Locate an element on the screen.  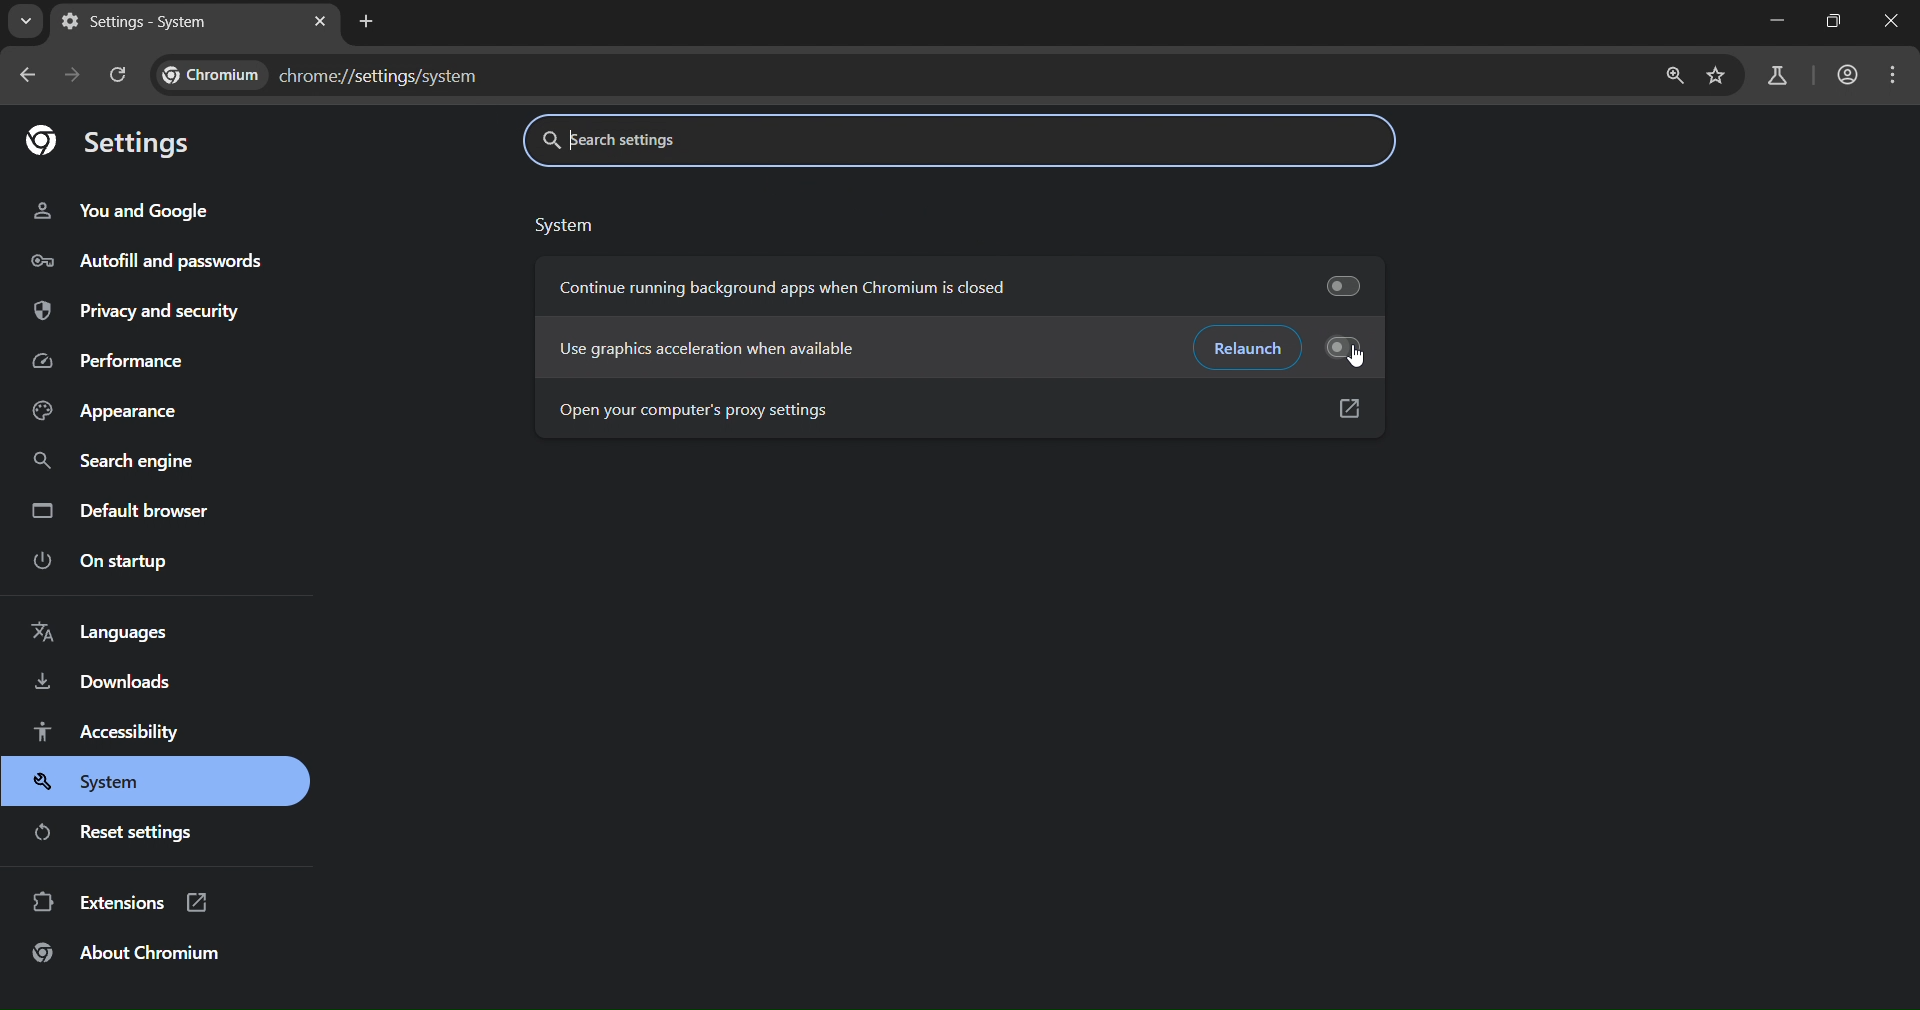
system is located at coordinates (96, 780).